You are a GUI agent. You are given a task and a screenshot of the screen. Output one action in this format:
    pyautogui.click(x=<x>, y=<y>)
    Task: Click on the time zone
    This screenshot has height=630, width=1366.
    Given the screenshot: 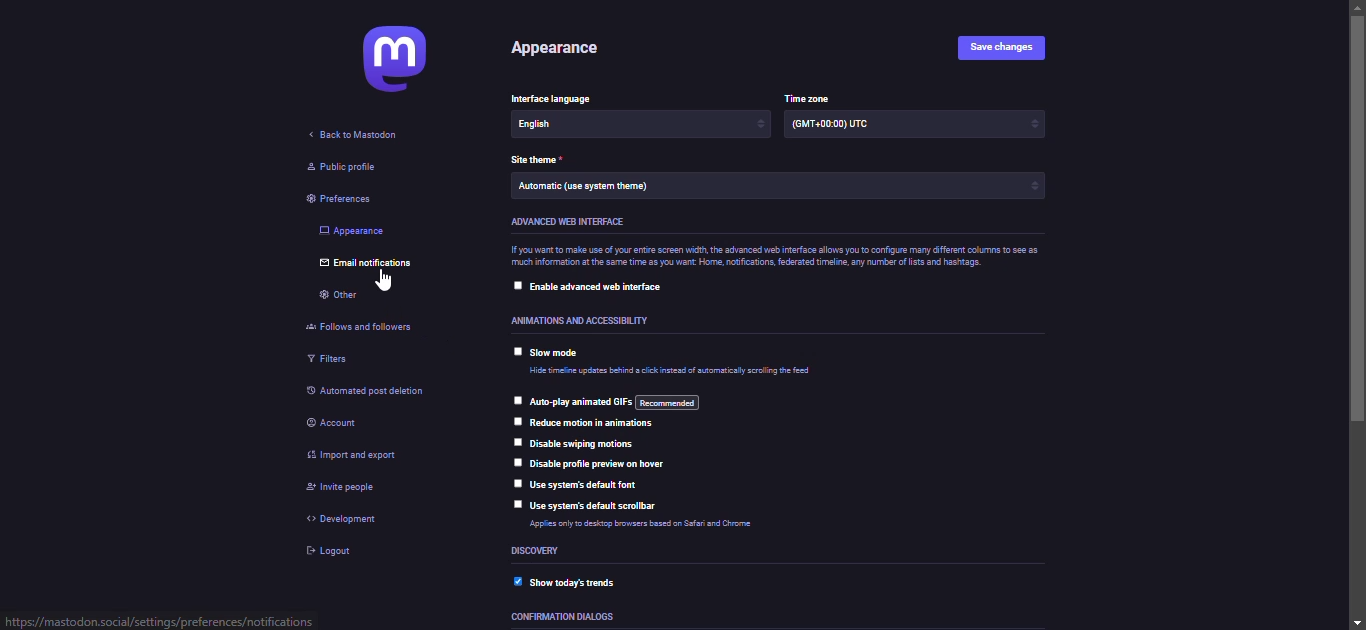 What is the action you would take?
    pyautogui.click(x=833, y=127)
    